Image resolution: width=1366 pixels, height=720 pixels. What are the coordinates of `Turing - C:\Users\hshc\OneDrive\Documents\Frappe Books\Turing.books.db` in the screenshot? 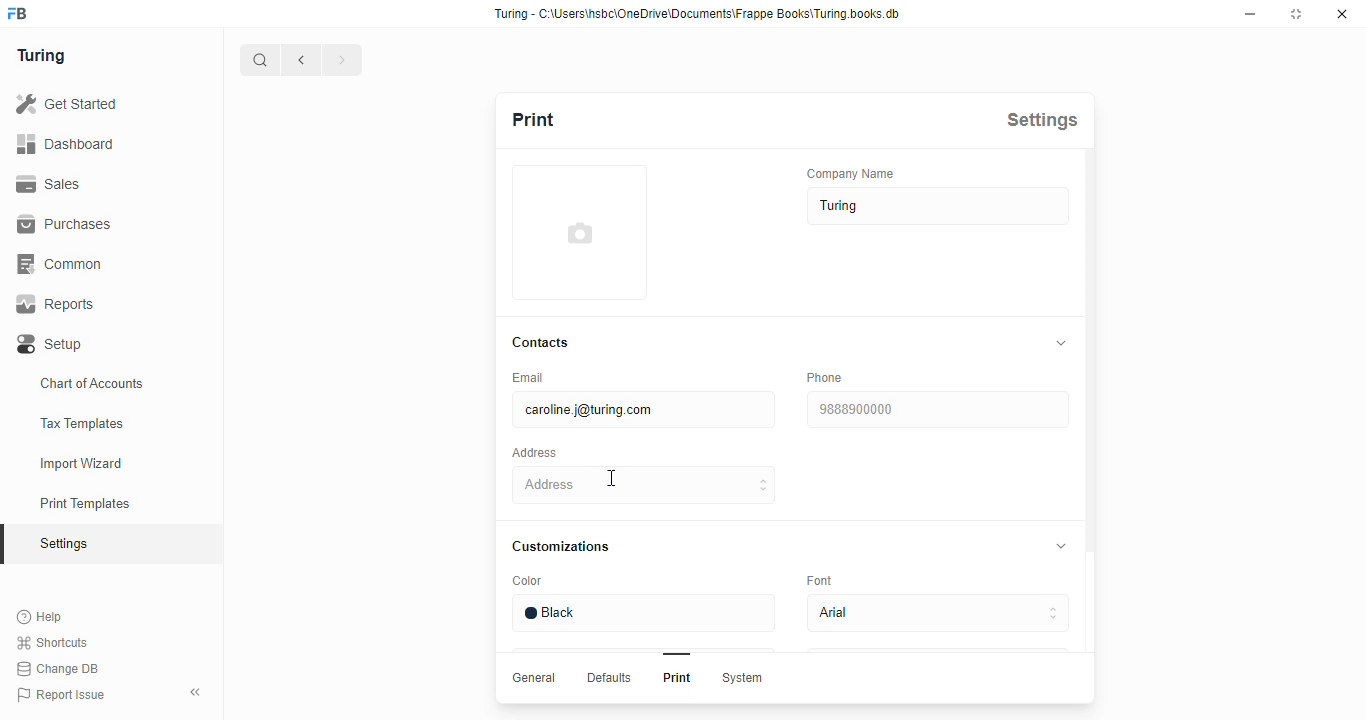 It's located at (699, 14).